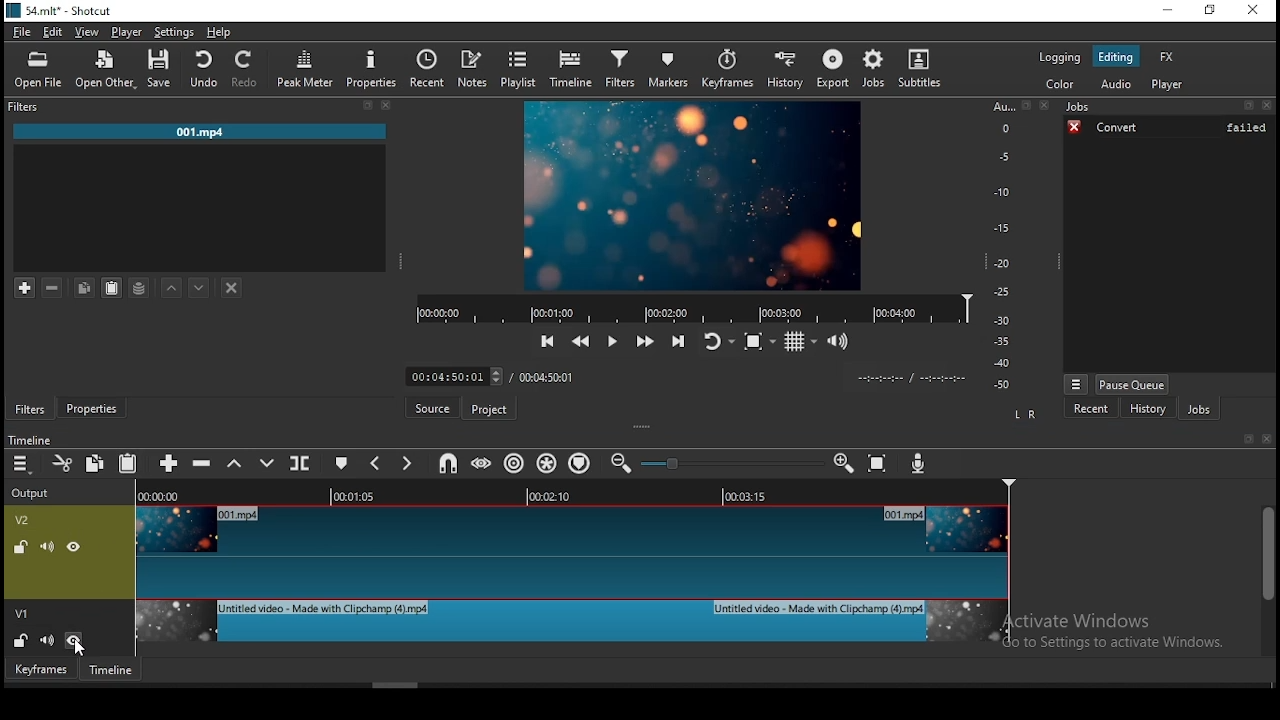 Image resolution: width=1280 pixels, height=720 pixels. I want to click on (un)mute, so click(47, 640).